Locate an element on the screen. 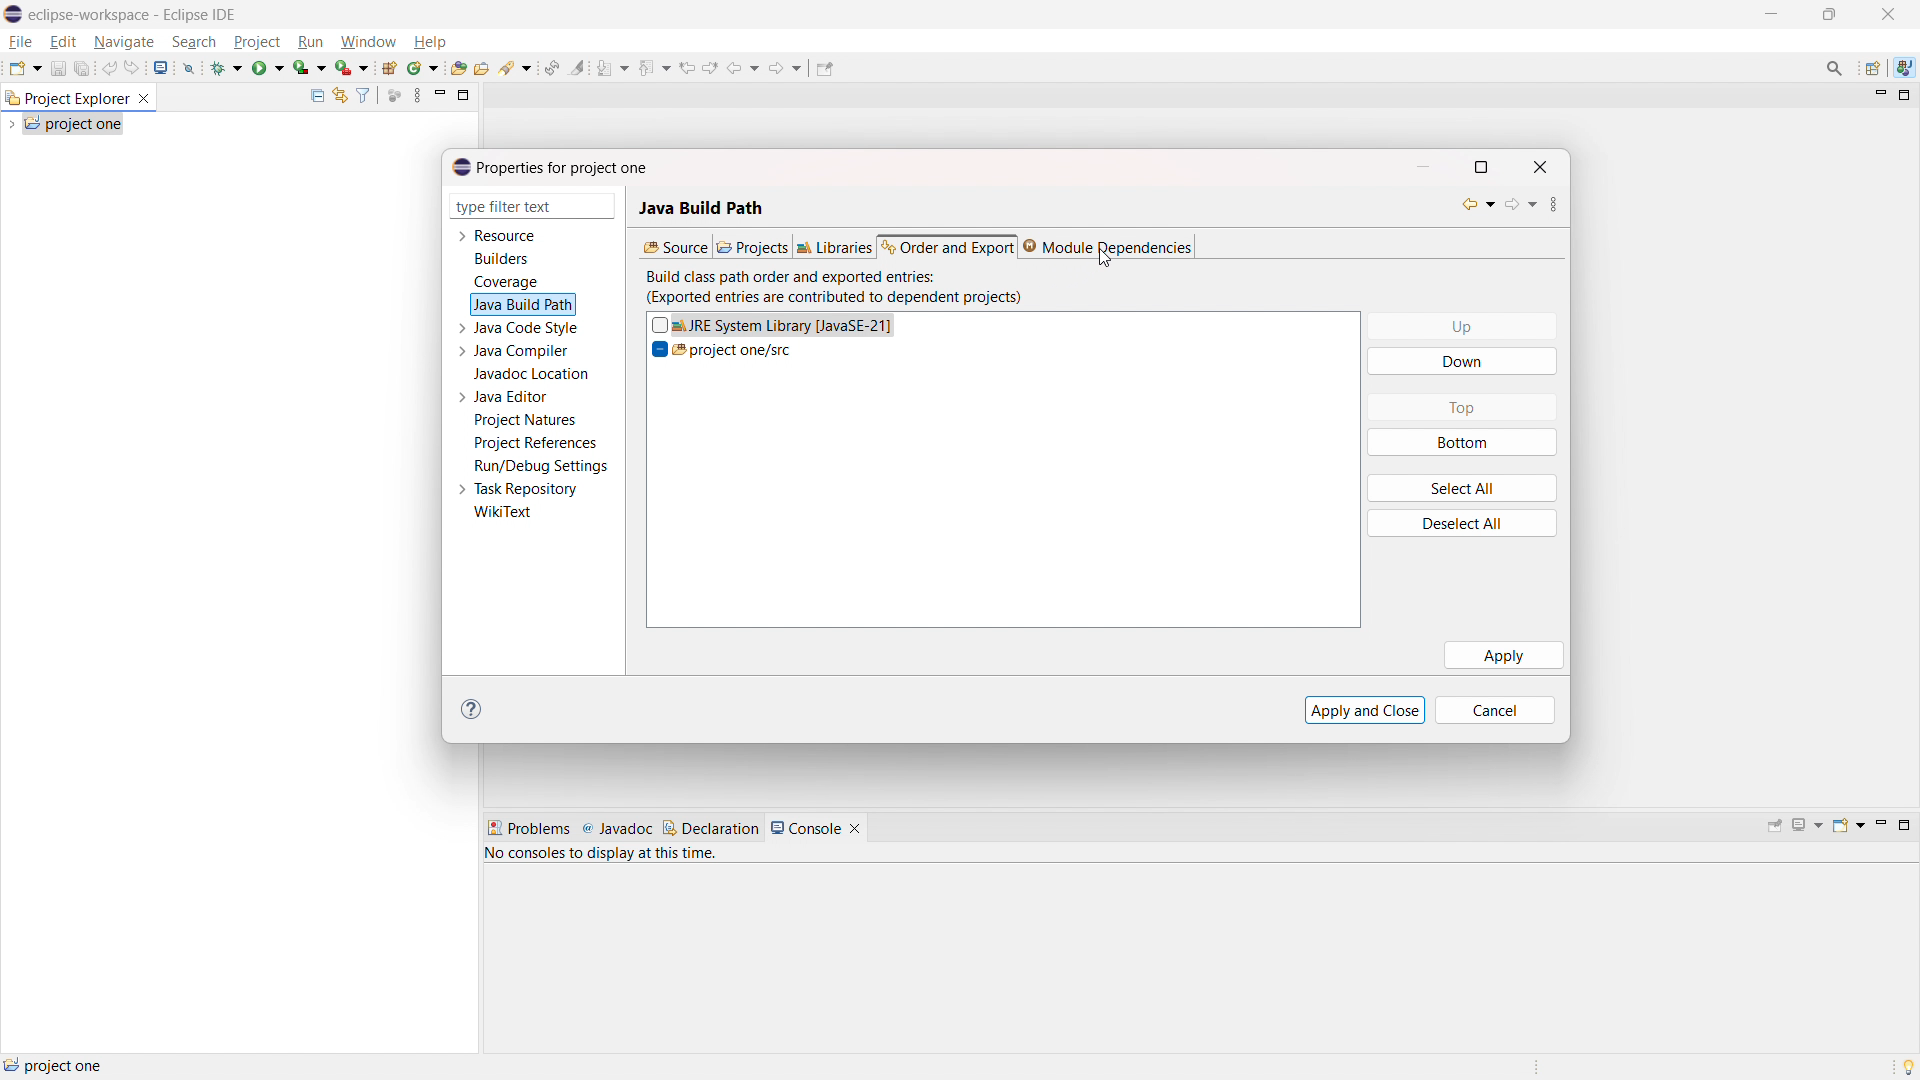 This screenshot has height=1080, width=1920. minimize is located at coordinates (1878, 96).